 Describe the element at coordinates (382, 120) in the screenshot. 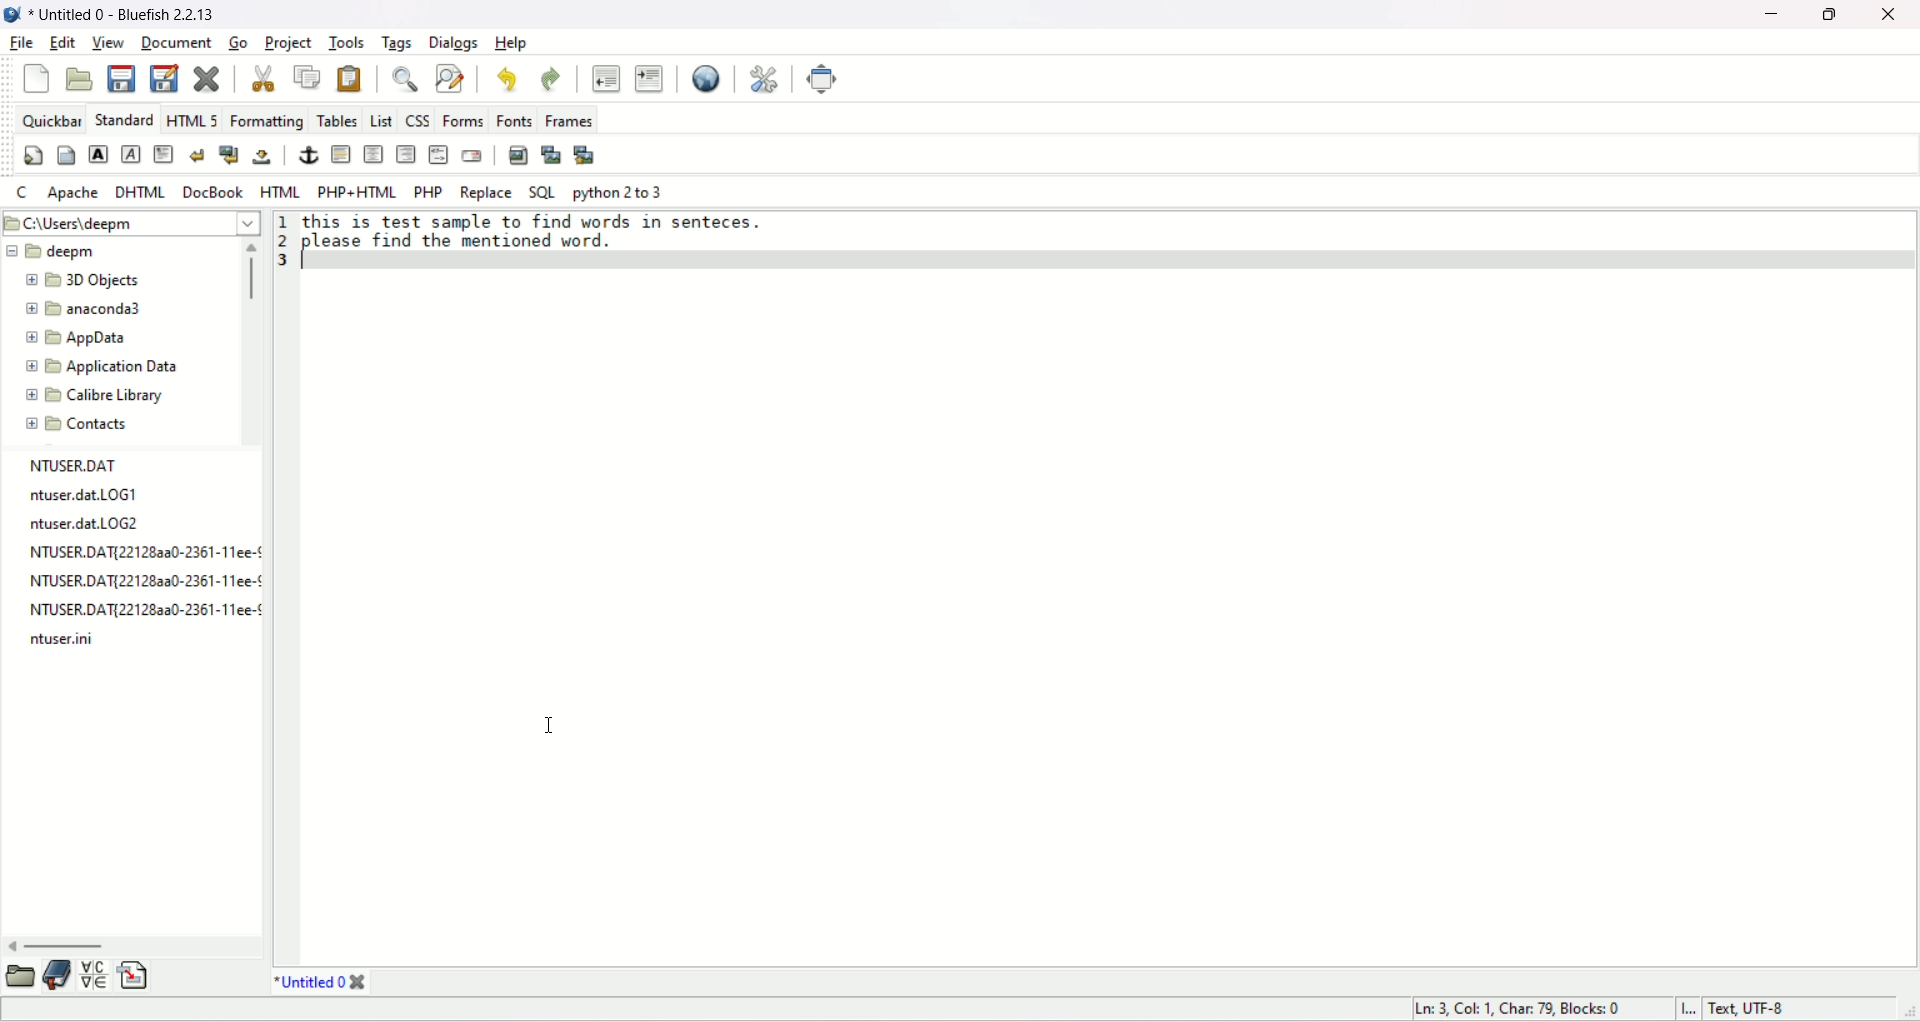

I see `LIST` at that location.